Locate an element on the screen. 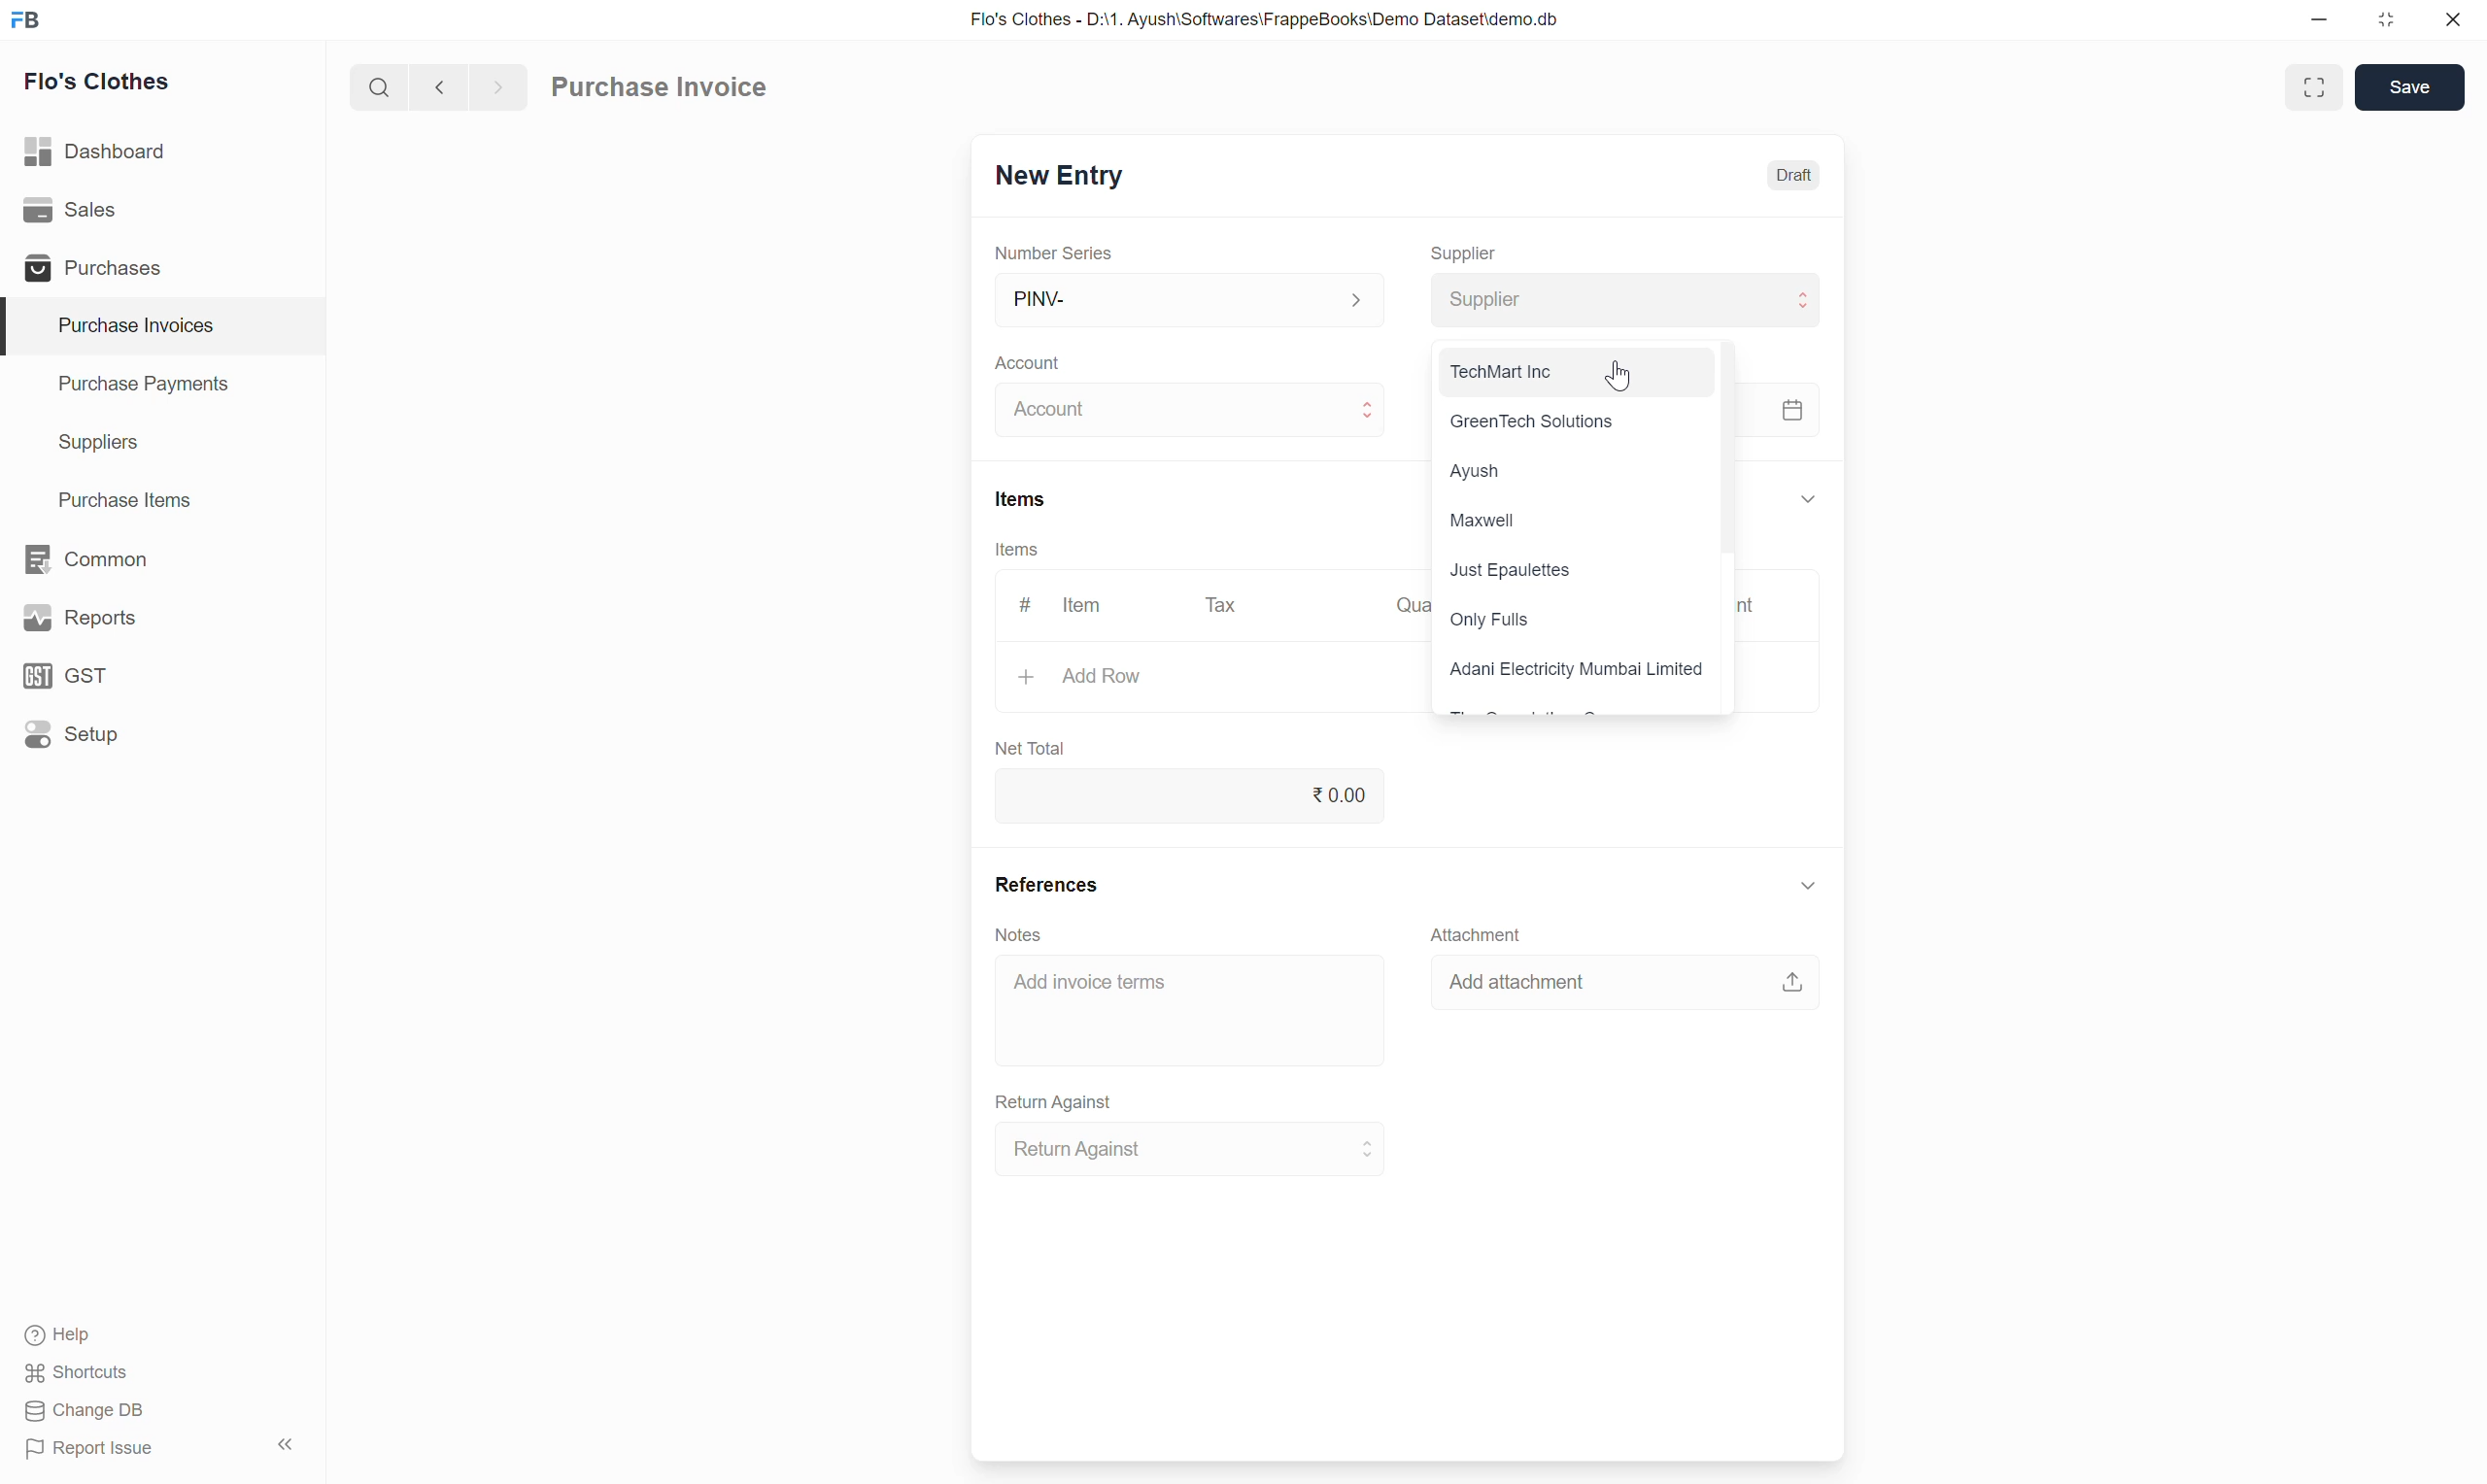 This screenshot has width=2487, height=1484. Add invoice terms is located at coordinates (1192, 1009).